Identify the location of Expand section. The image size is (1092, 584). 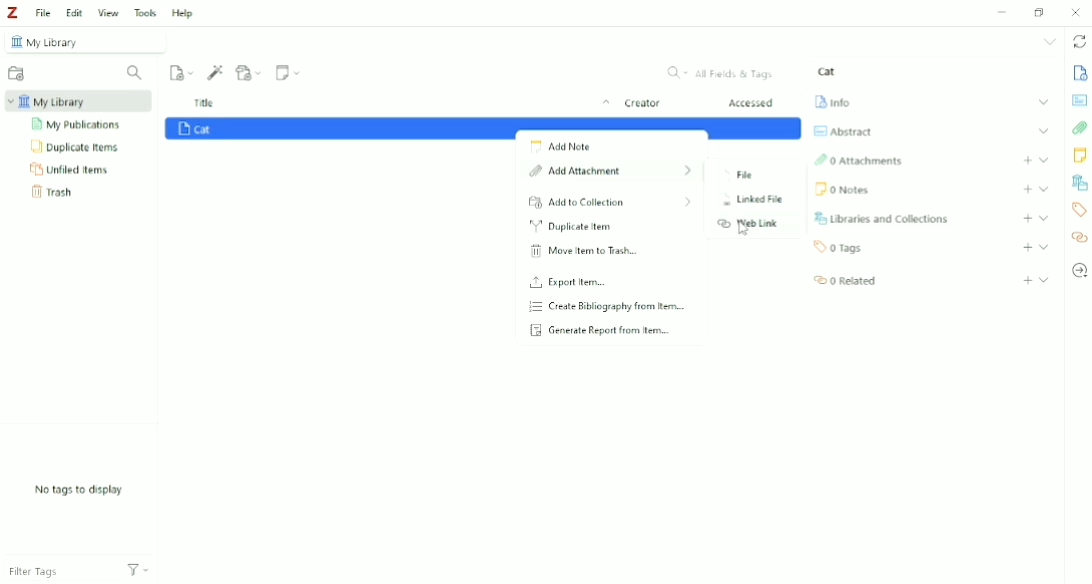
(1045, 130).